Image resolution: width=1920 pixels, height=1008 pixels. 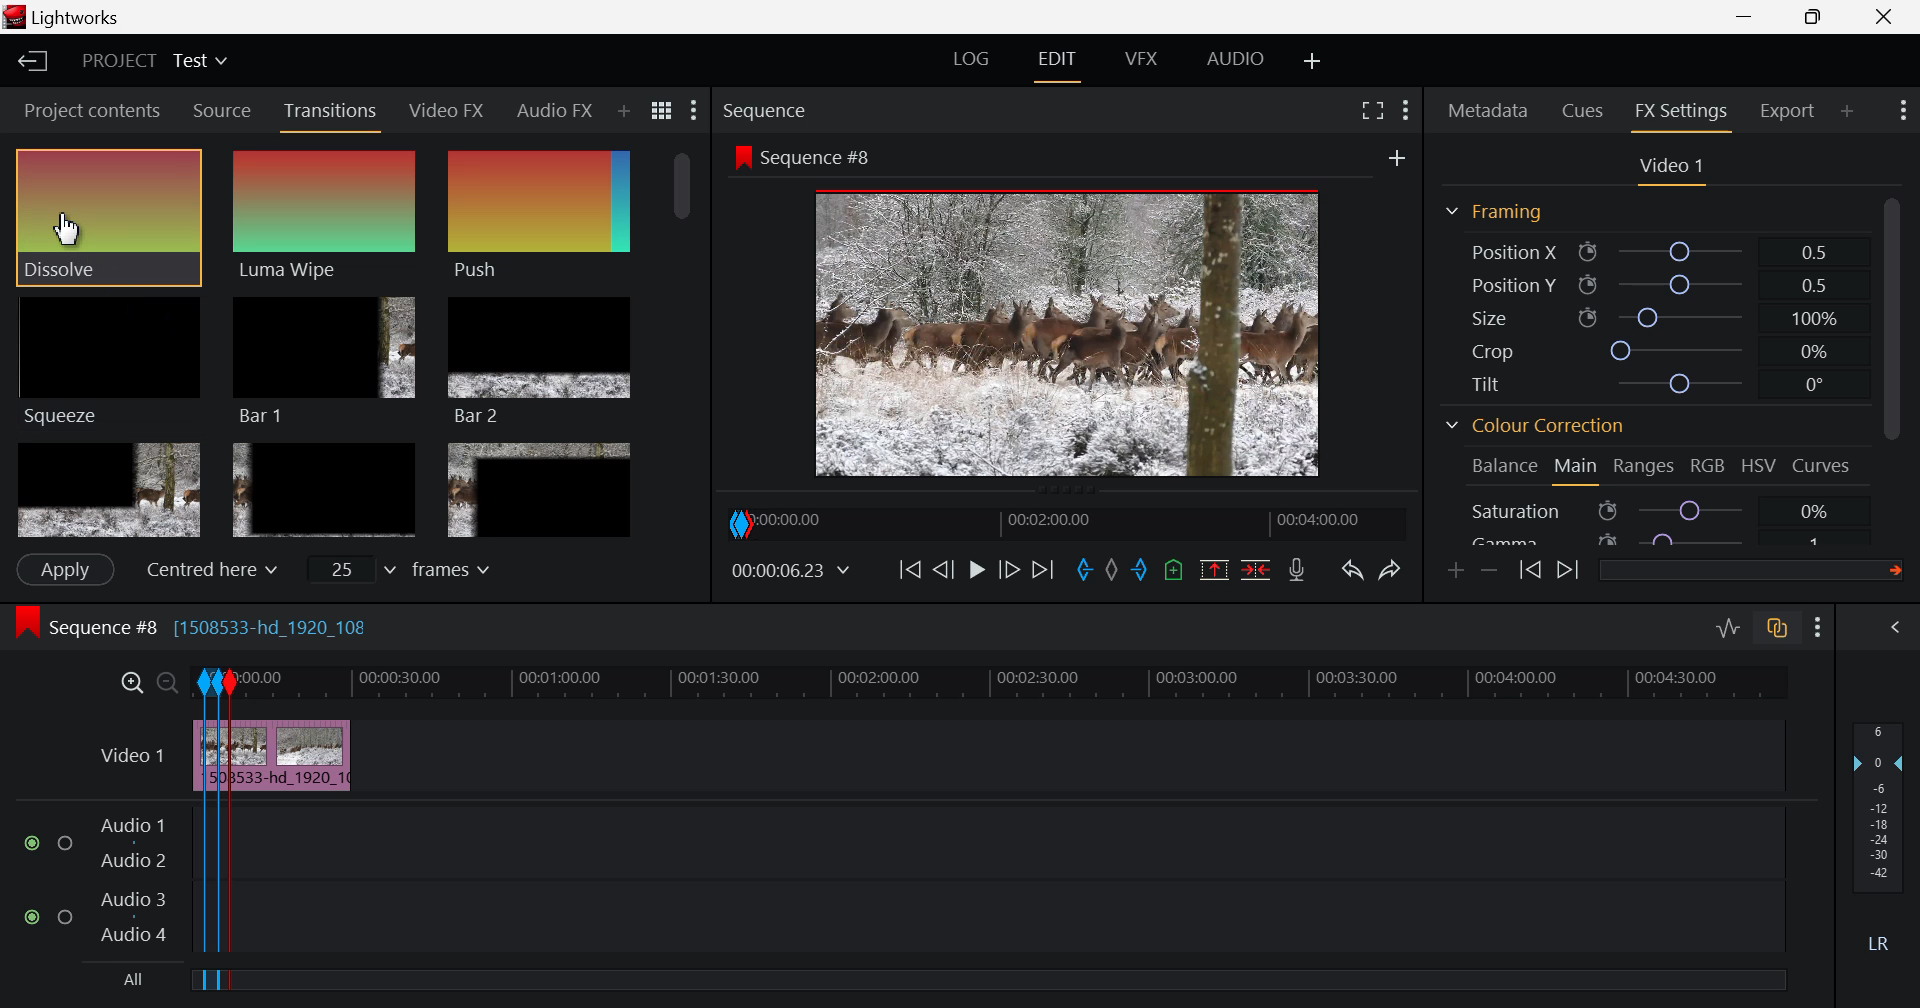 What do you see at coordinates (538, 490) in the screenshot?
I see `Box 6` at bounding box center [538, 490].